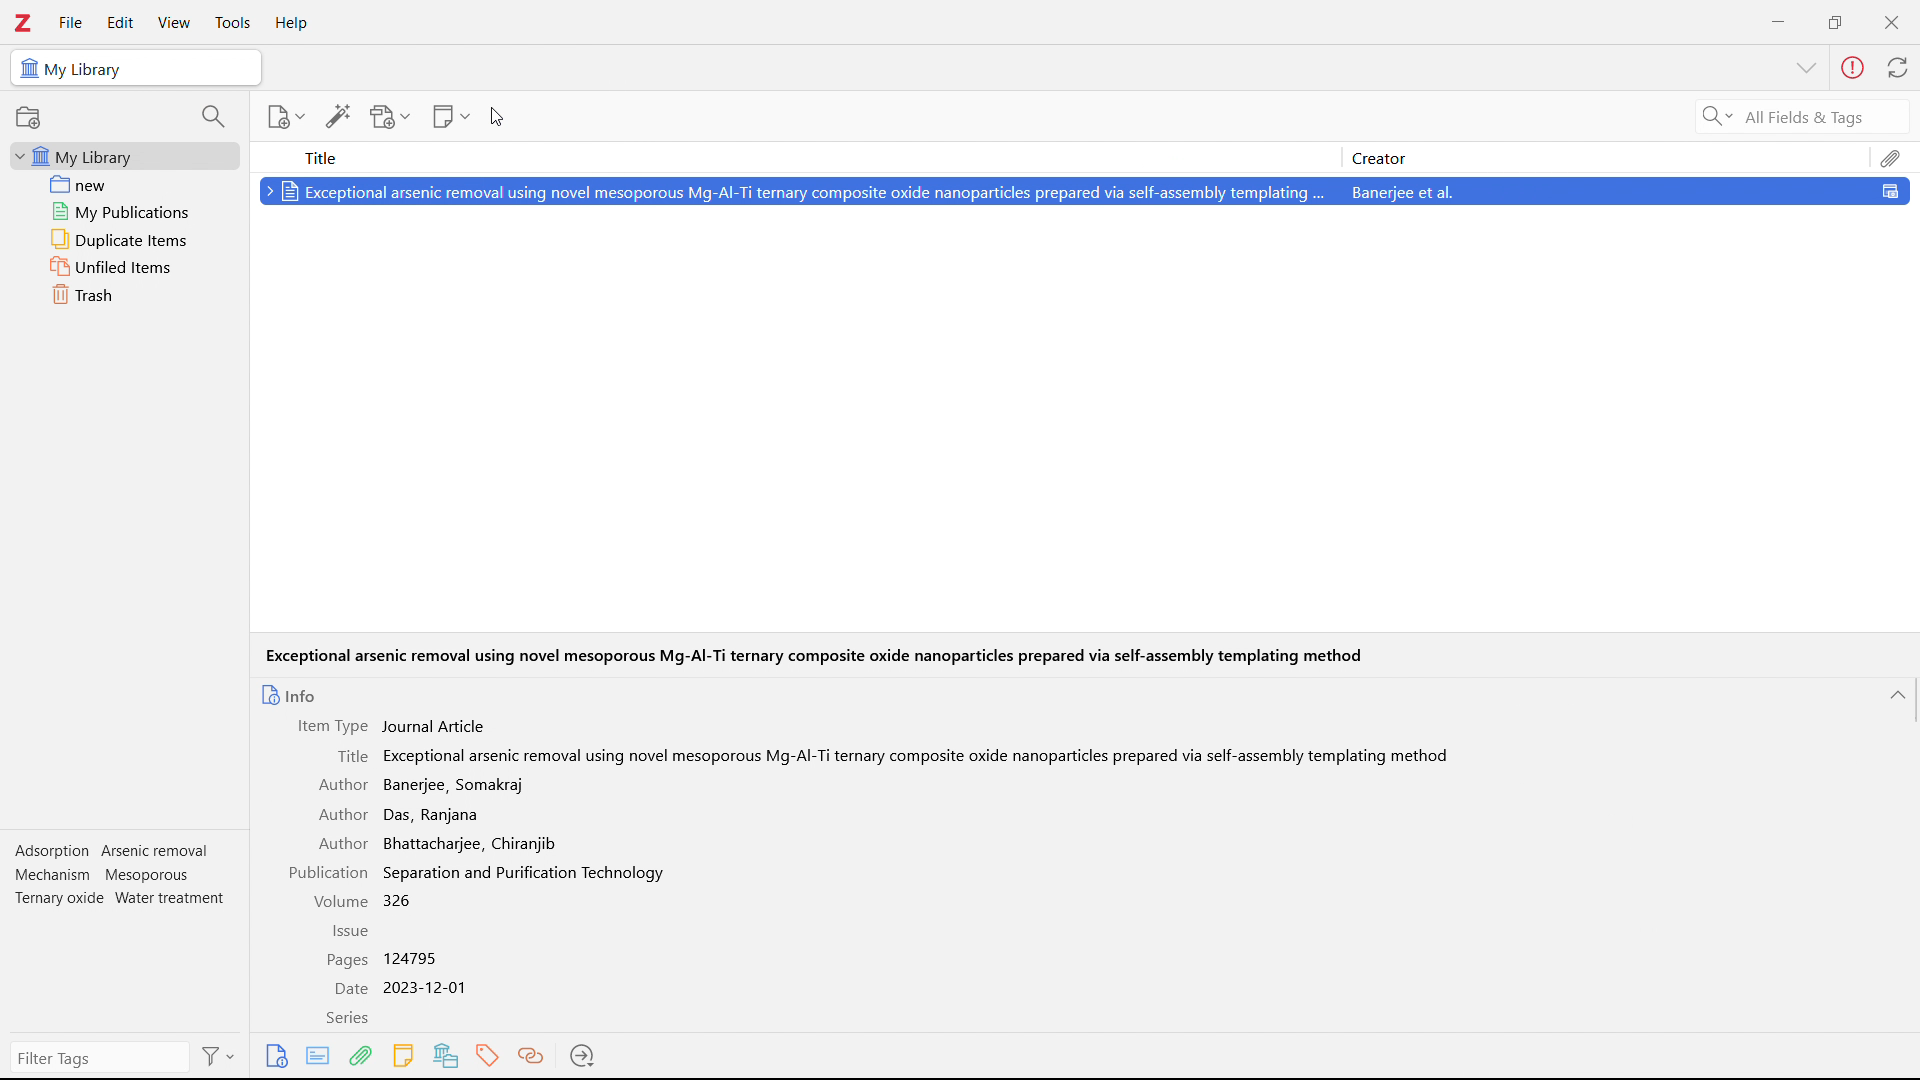 This screenshot has height=1080, width=1920. I want to click on info, so click(276, 1056).